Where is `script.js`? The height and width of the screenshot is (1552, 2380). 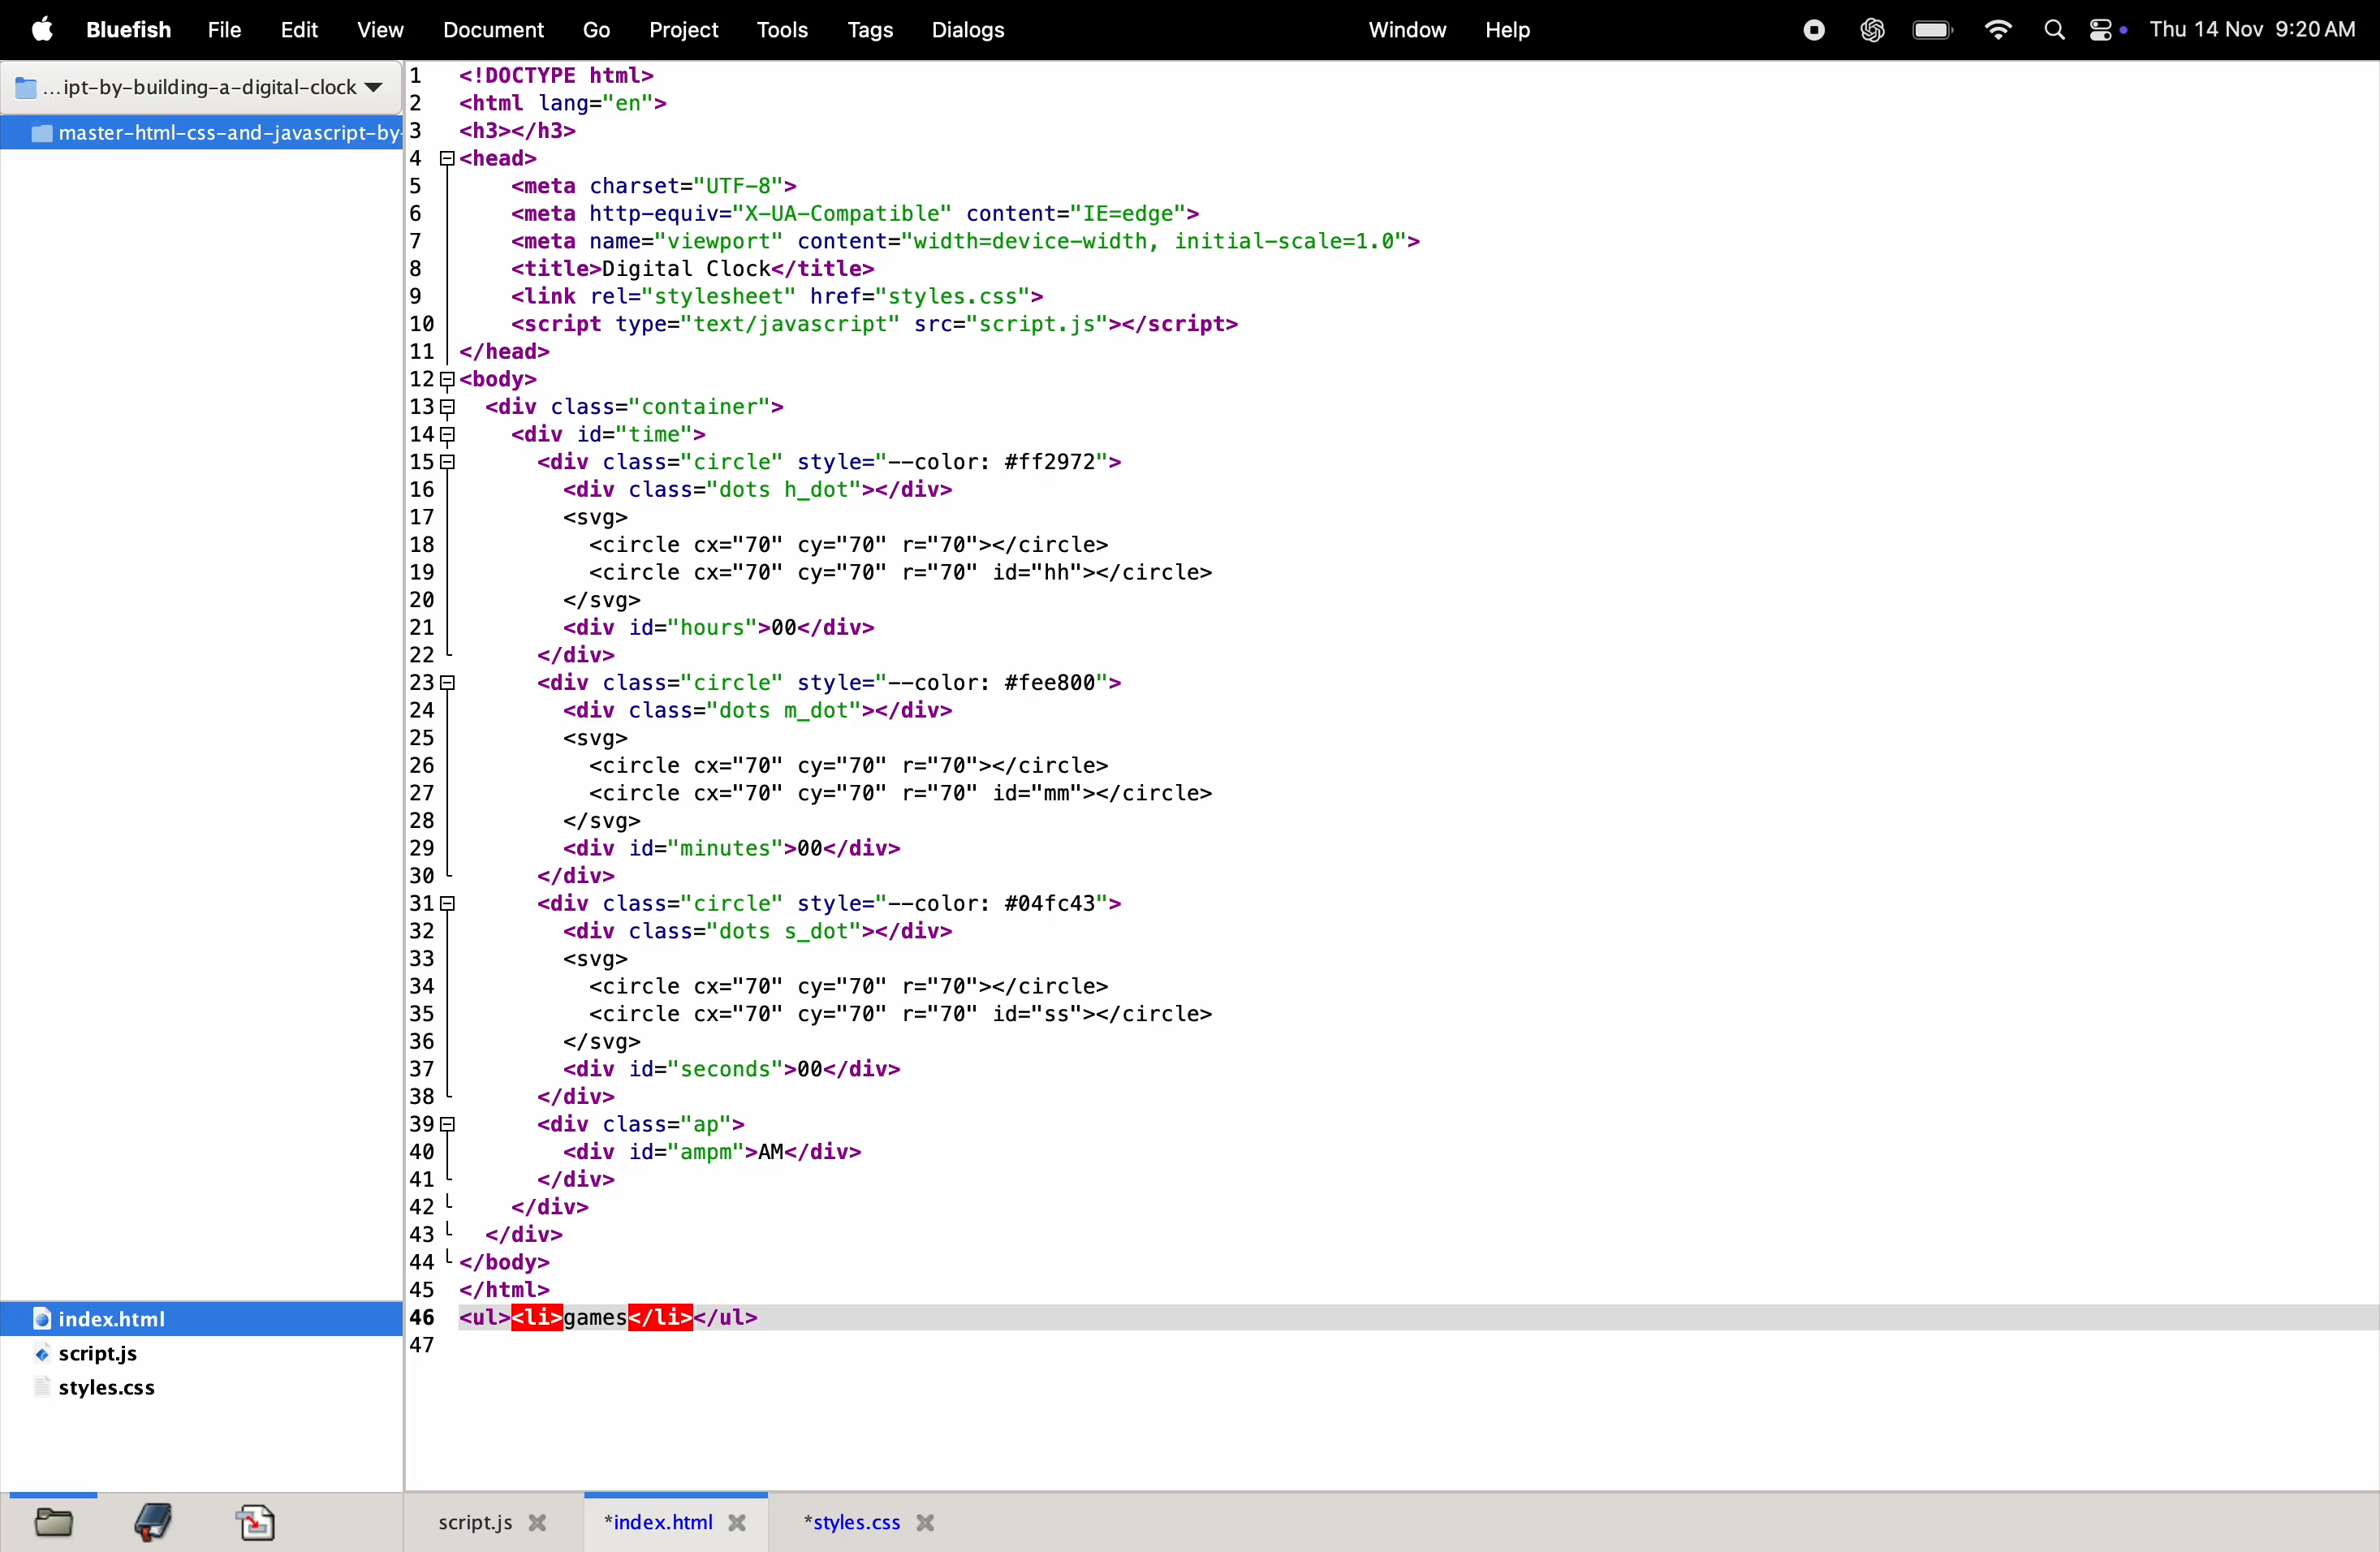
script.js is located at coordinates (139, 1356).